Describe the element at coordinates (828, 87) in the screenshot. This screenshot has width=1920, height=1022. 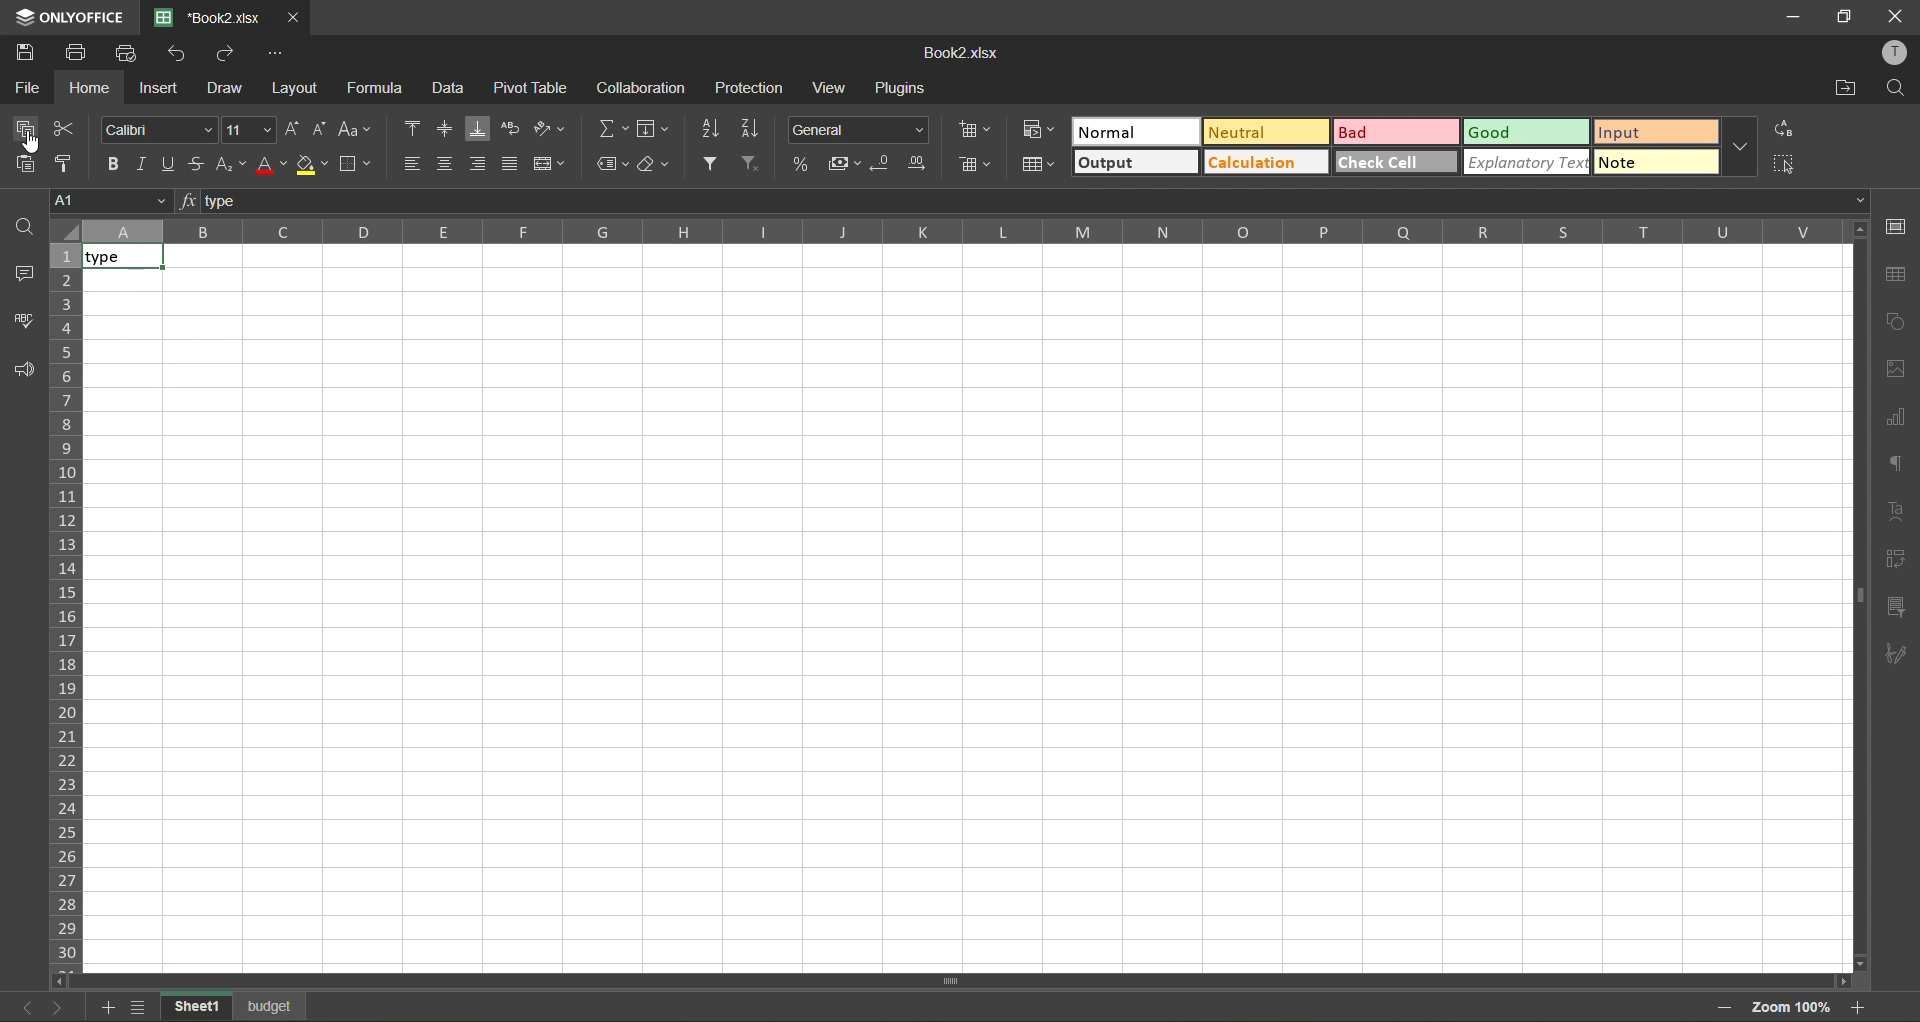
I see `view` at that location.